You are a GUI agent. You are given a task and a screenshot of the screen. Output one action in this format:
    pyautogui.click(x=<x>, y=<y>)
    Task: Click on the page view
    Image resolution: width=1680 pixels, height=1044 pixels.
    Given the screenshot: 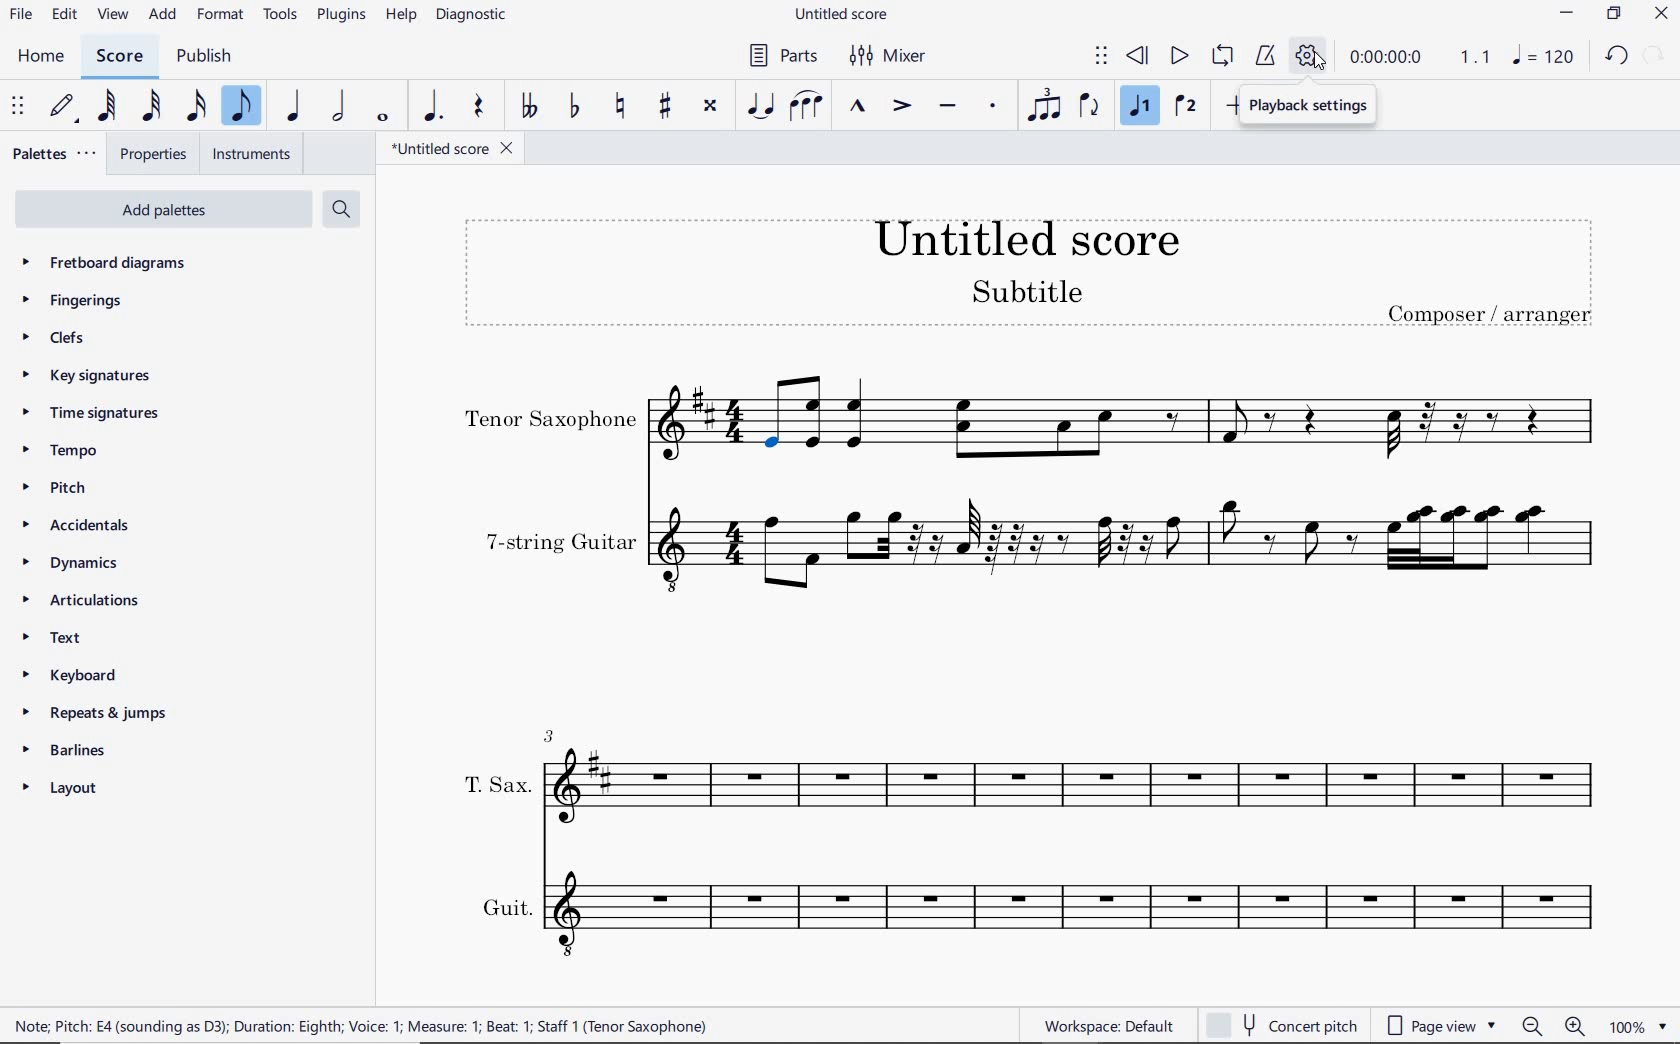 What is the action you would take?
    pyautogui.click(x=1441, y=1027)
    